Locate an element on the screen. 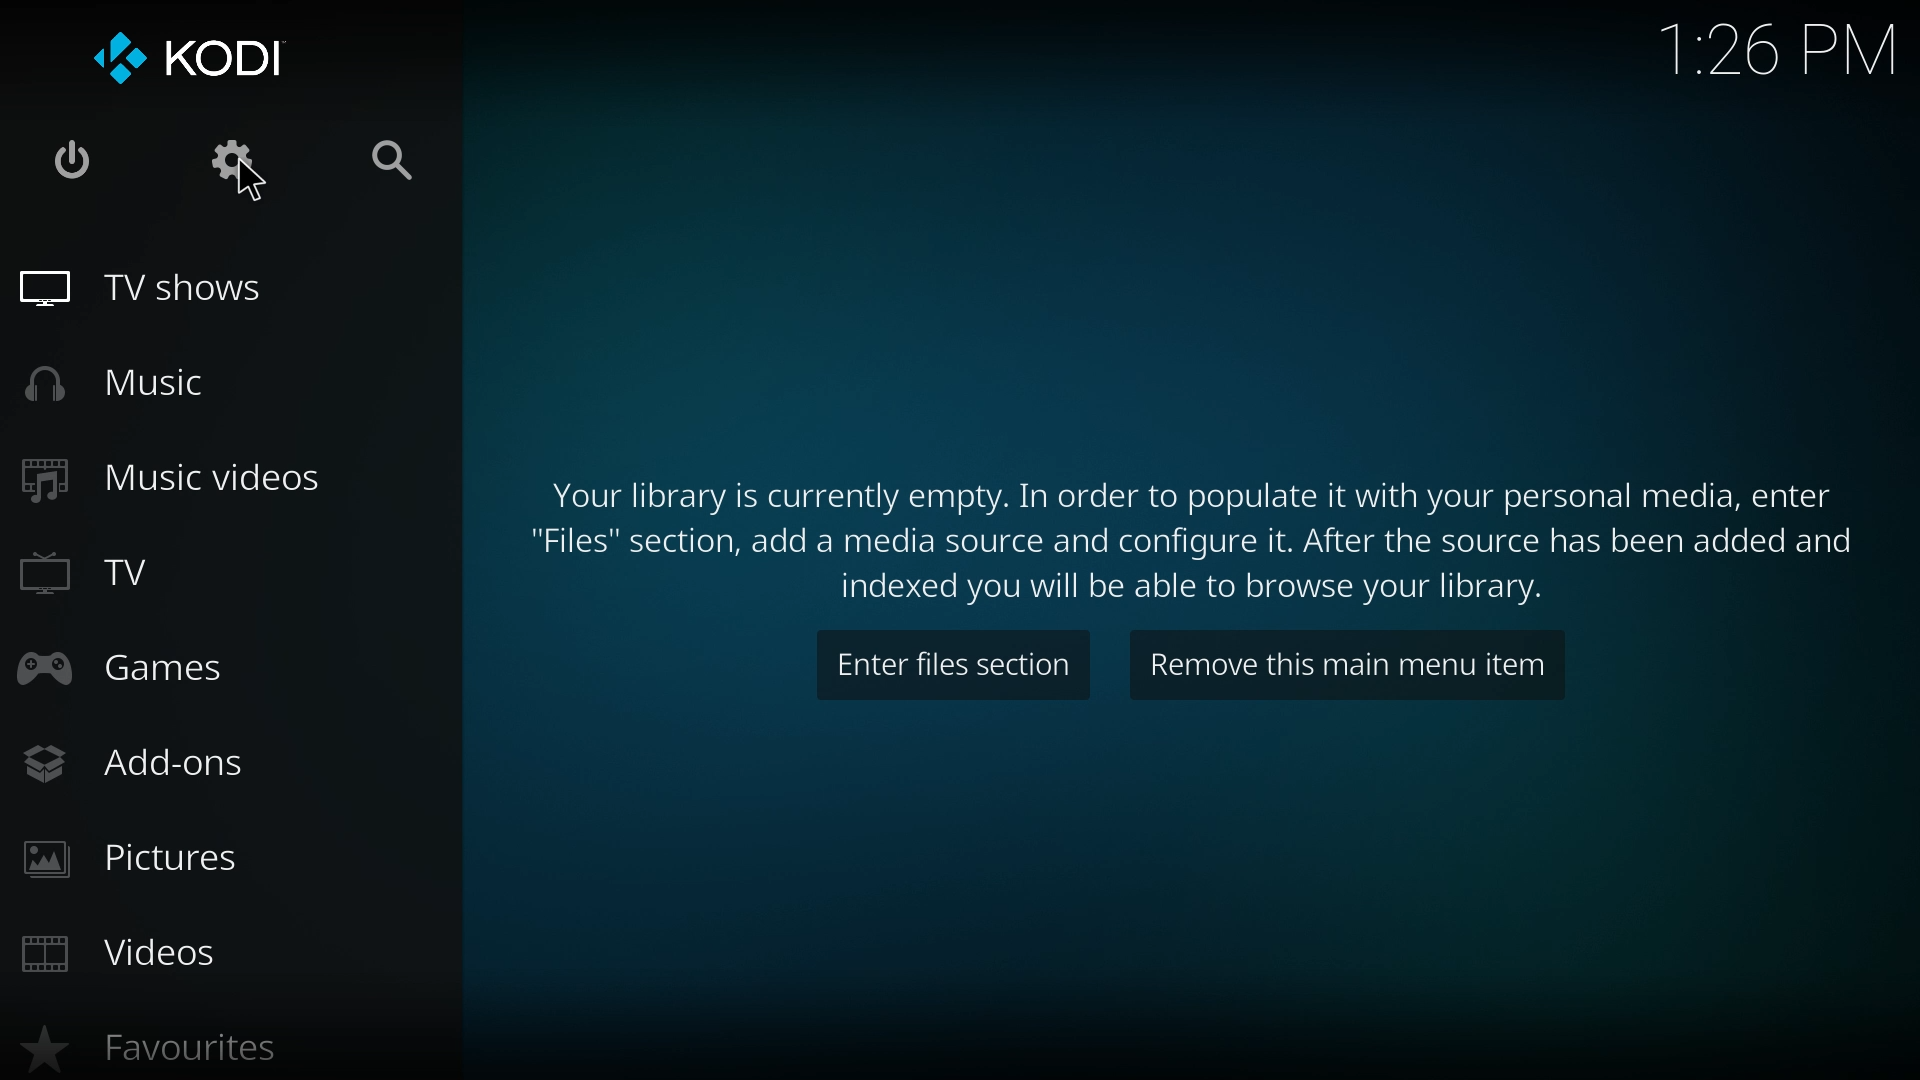 Image resolution: width=1920 pixels, height=1080 pixels. enter files section is located at coordinates (952, 665).